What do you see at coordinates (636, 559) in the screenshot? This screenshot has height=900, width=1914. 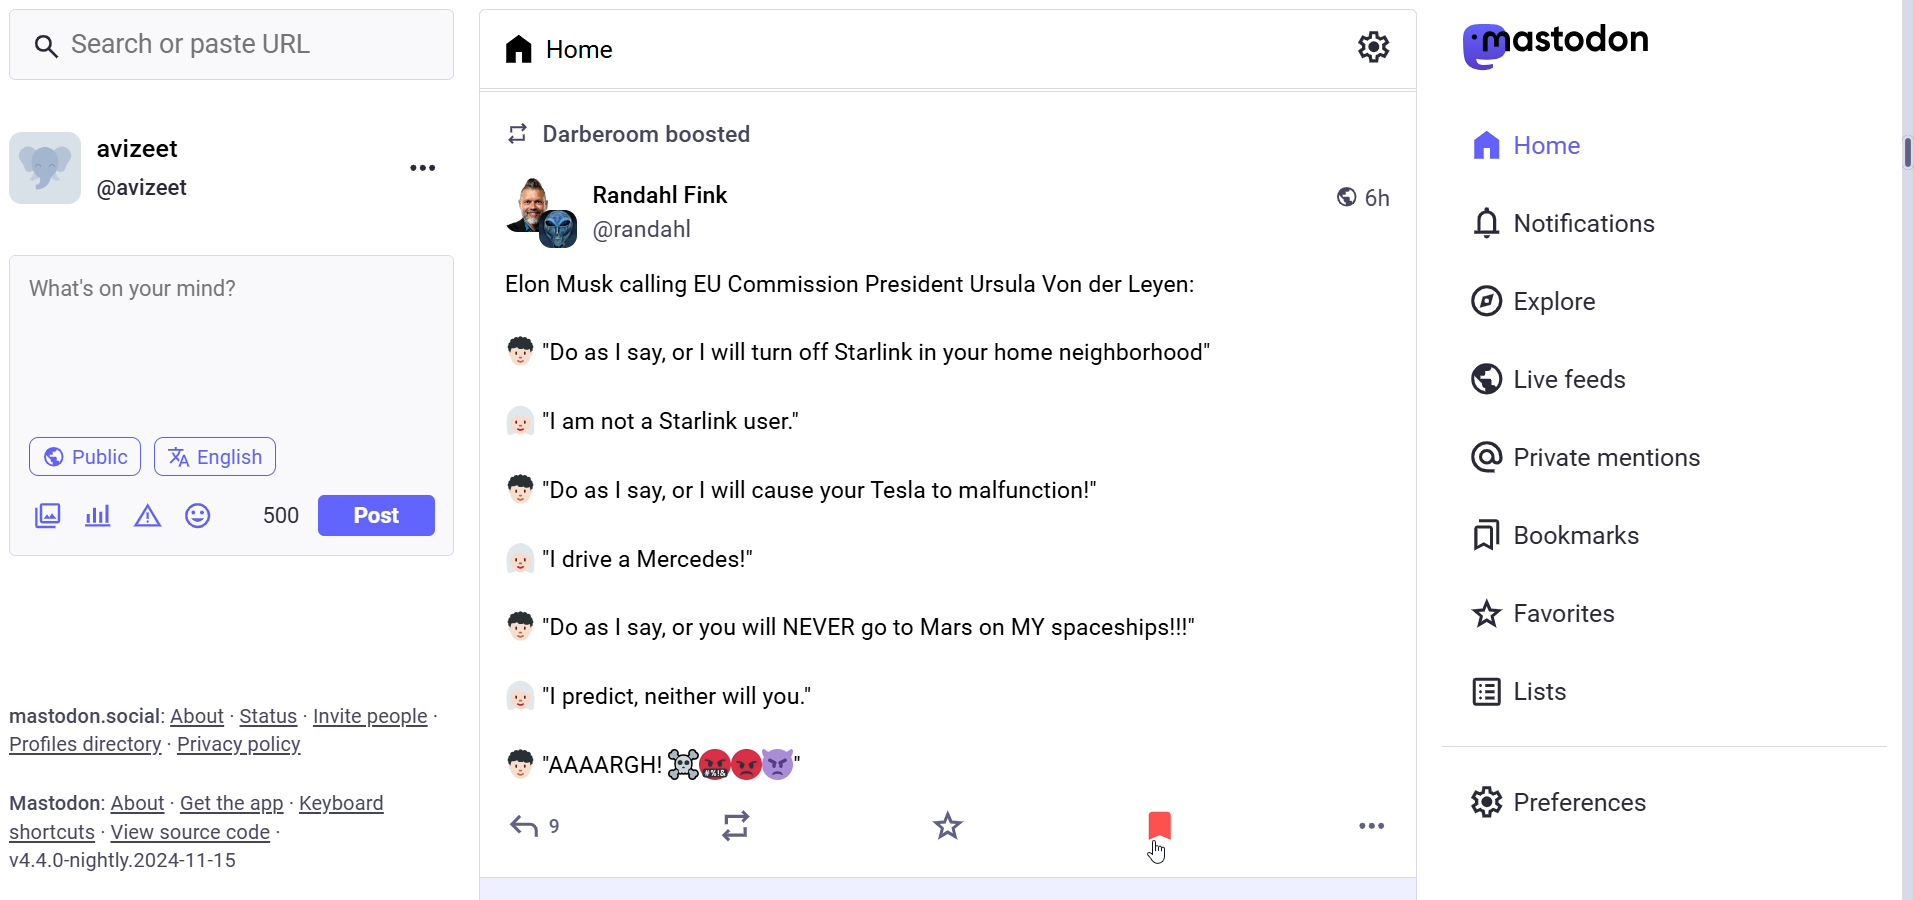 I see `“| drive a Mercedes!"` at bounding box center [636, 559].